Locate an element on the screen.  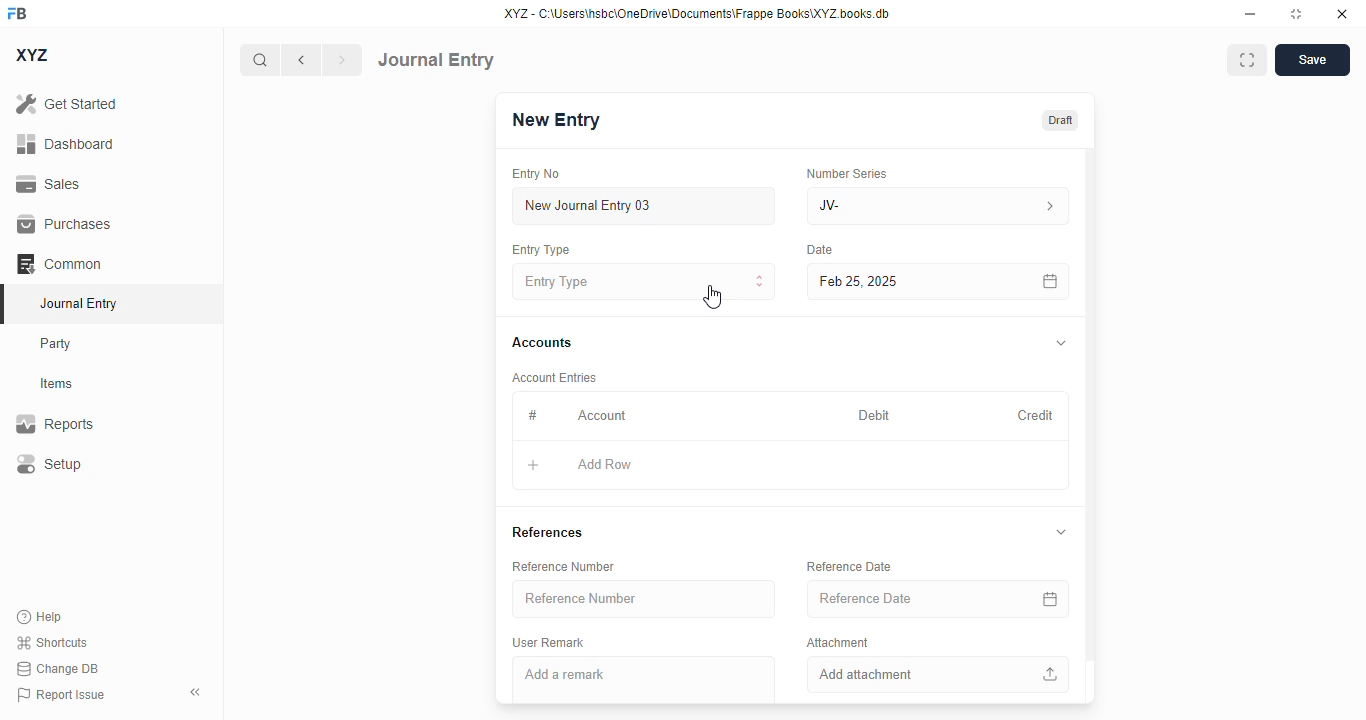
attachment is located at coordinates (838, 641).